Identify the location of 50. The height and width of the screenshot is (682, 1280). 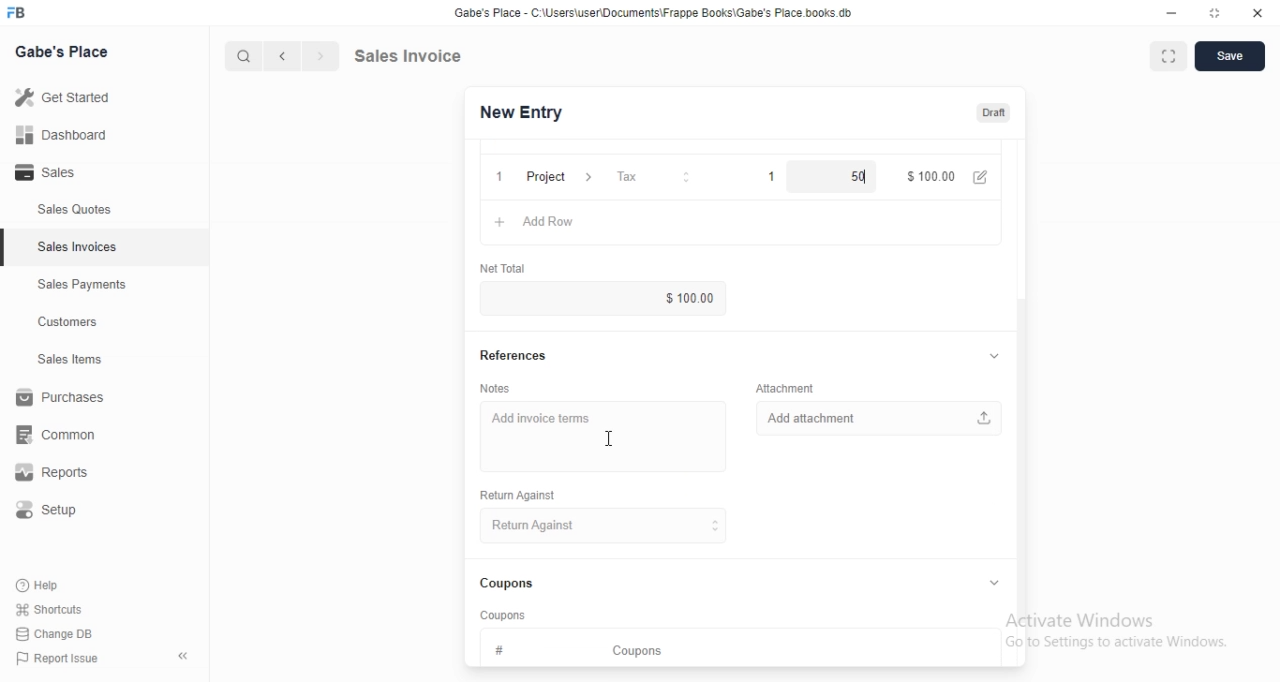
(839, 175).